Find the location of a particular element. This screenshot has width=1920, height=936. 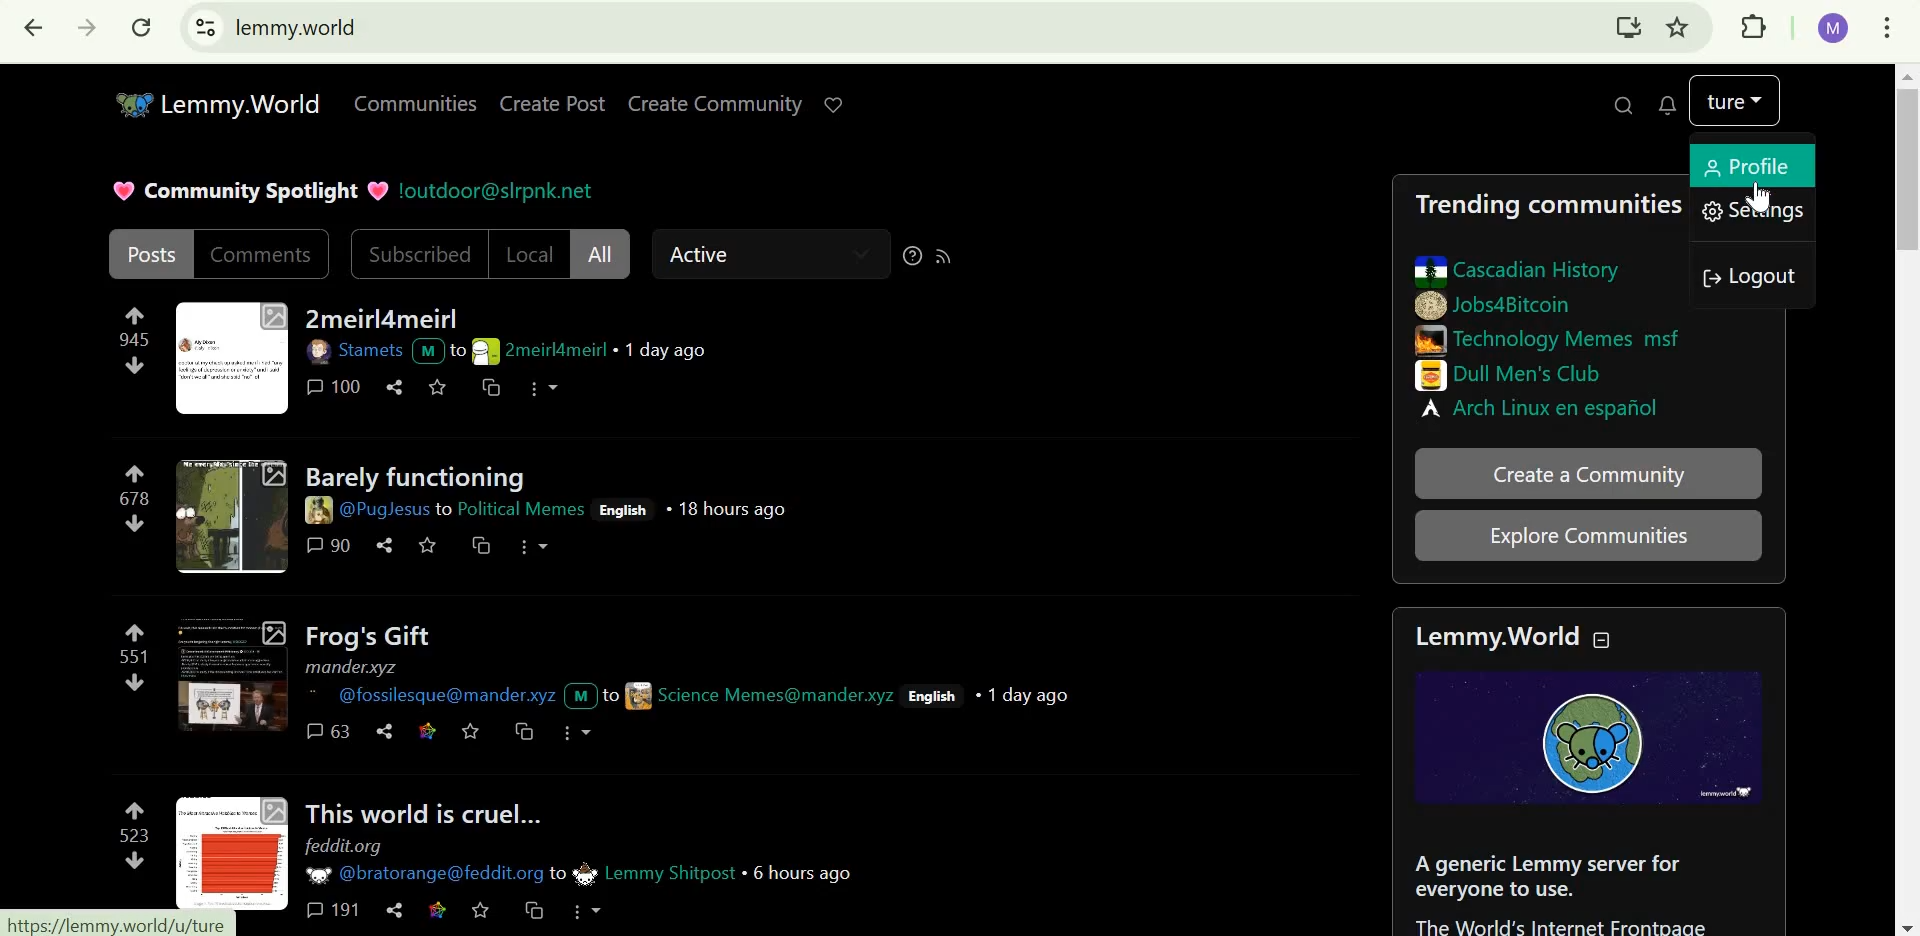

551 points is located at coordinates (130, 657).